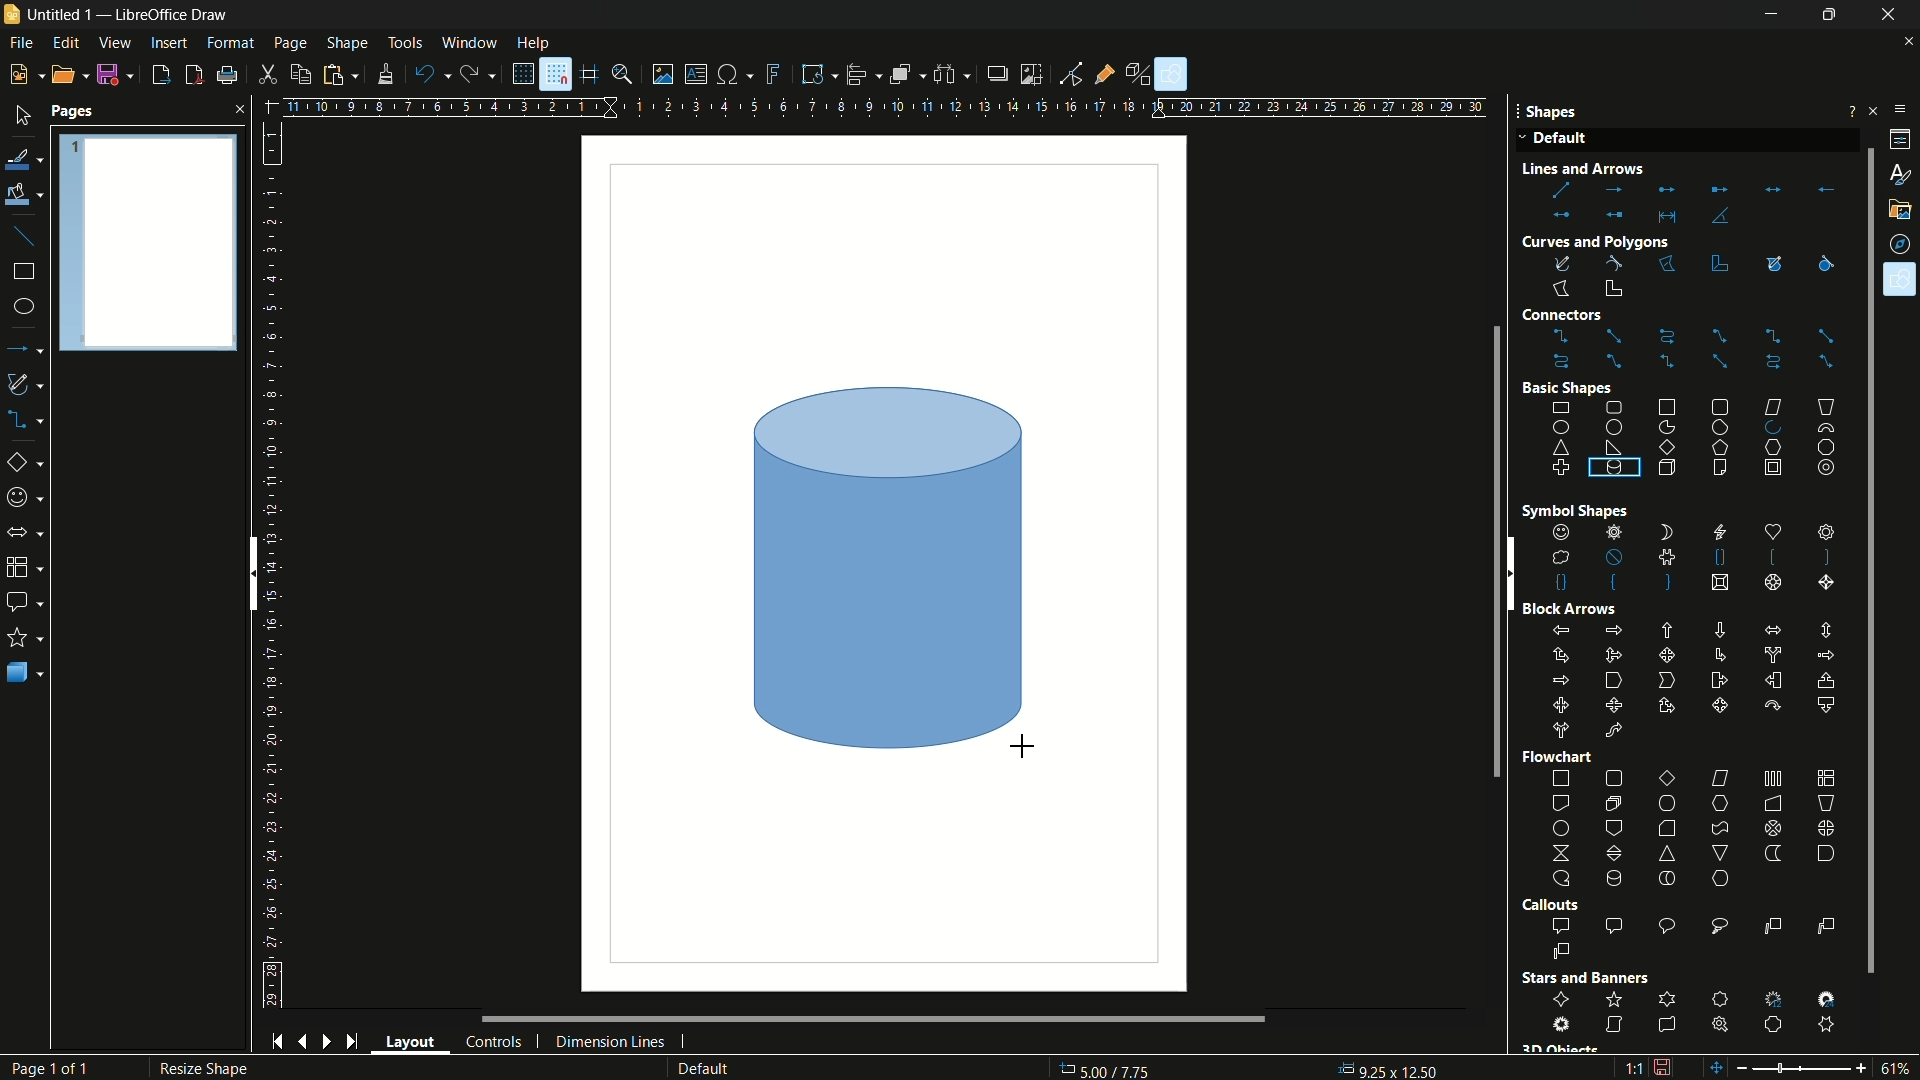 This screenshot has width=1920, height=1080. Describe the element at coordinates (1663, 1066) in the screenshot. I see `document modification` at that location.